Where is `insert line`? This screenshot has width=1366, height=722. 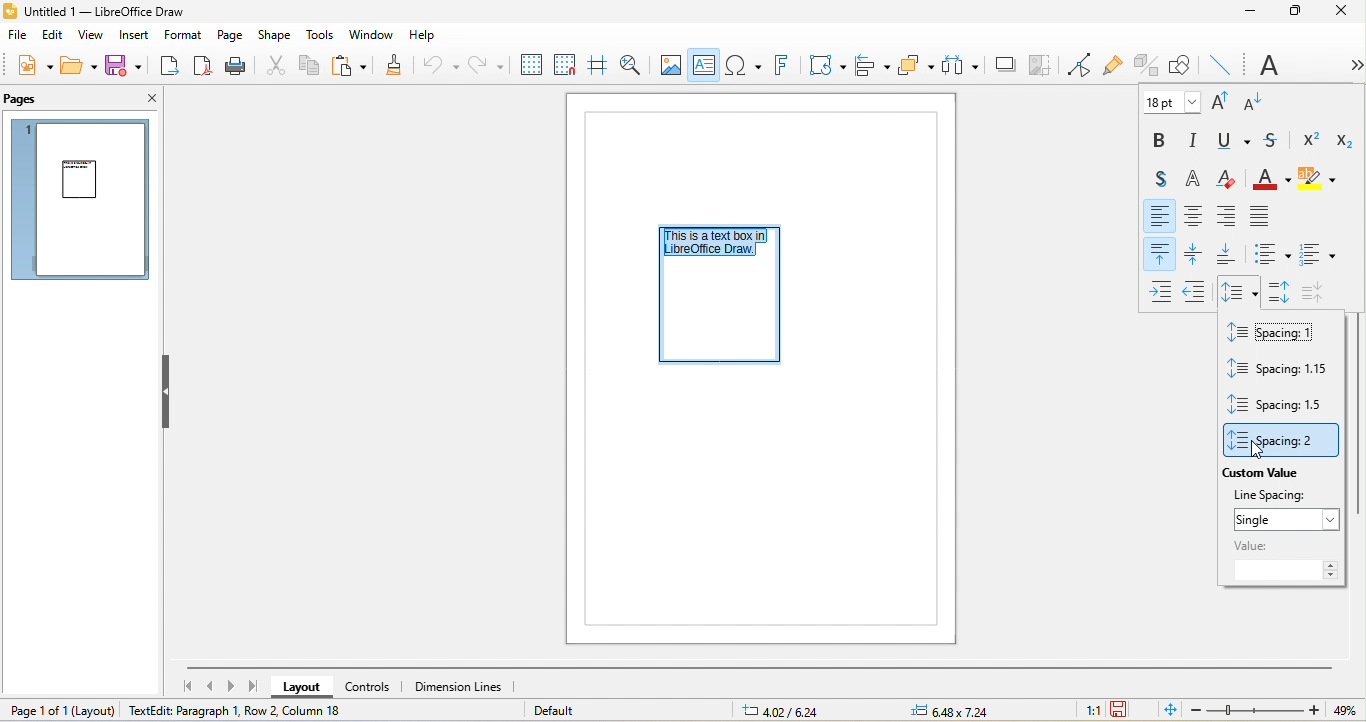
insert line is located at coordinates (1226, 66).